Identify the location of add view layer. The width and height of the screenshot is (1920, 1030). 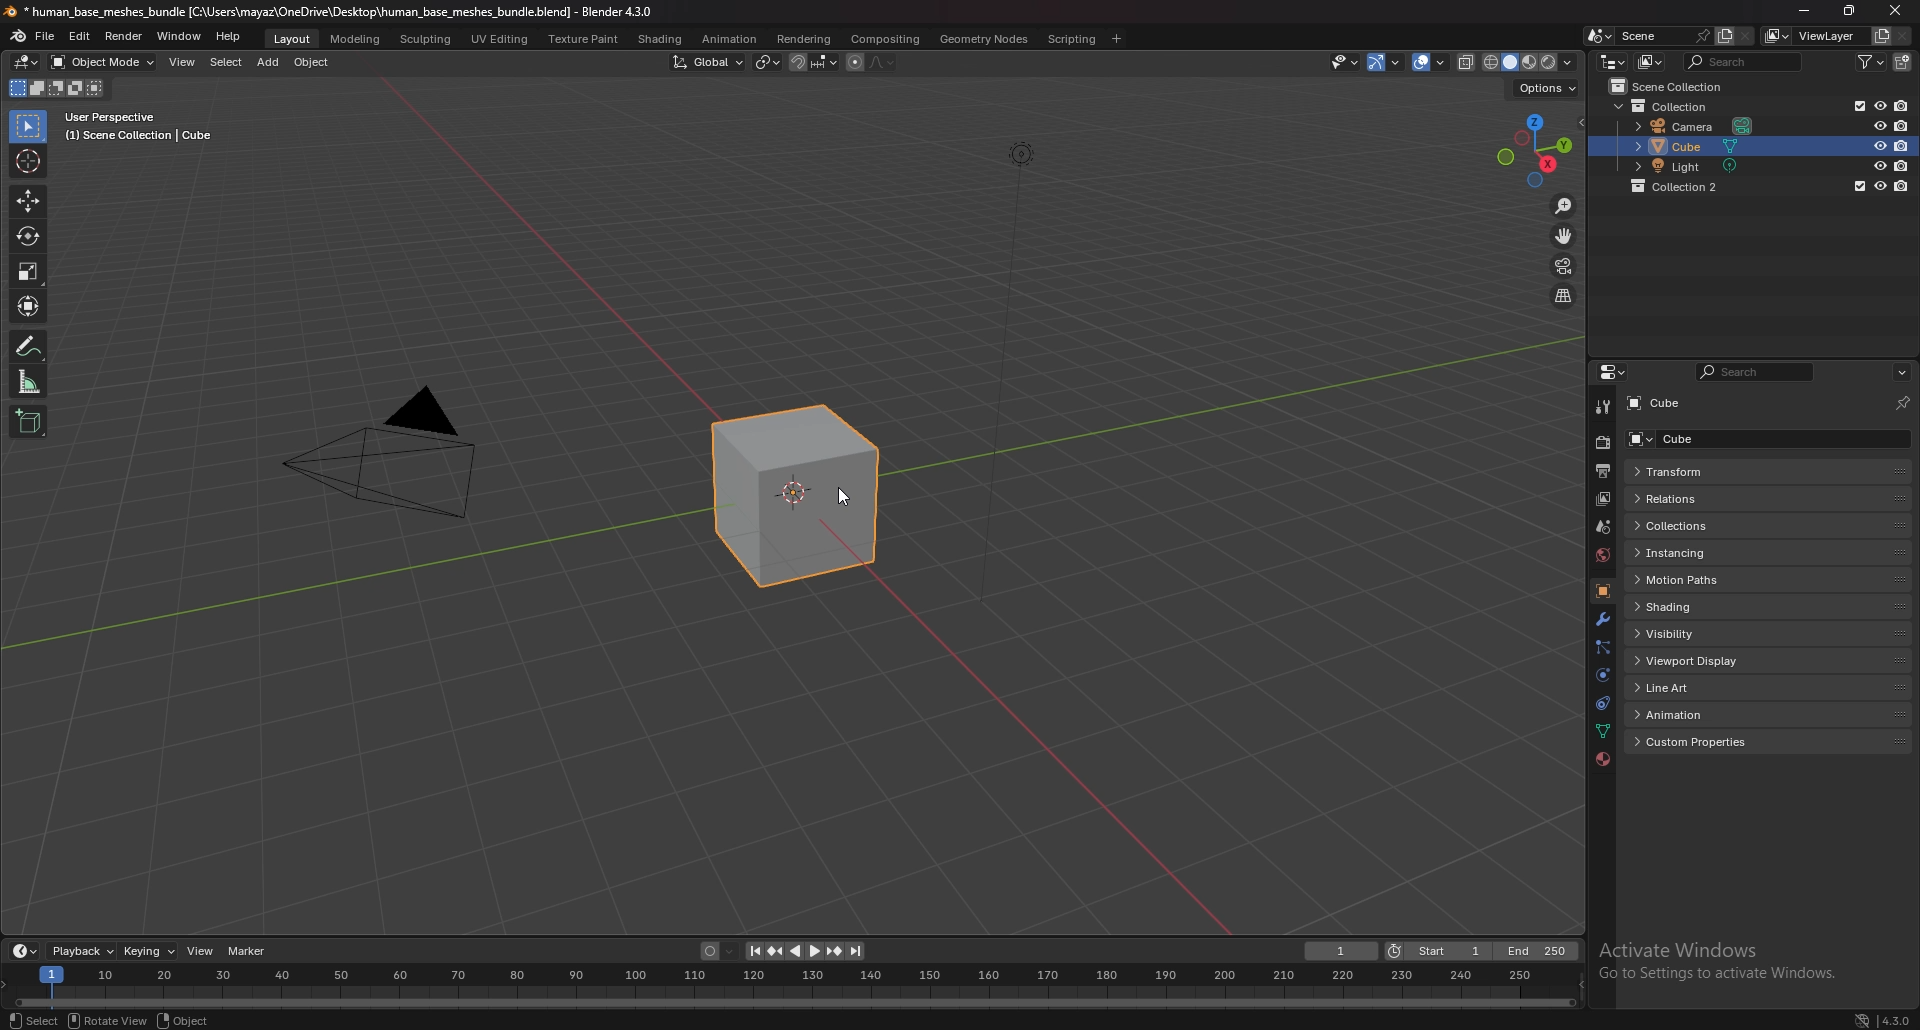
(1879, 36).